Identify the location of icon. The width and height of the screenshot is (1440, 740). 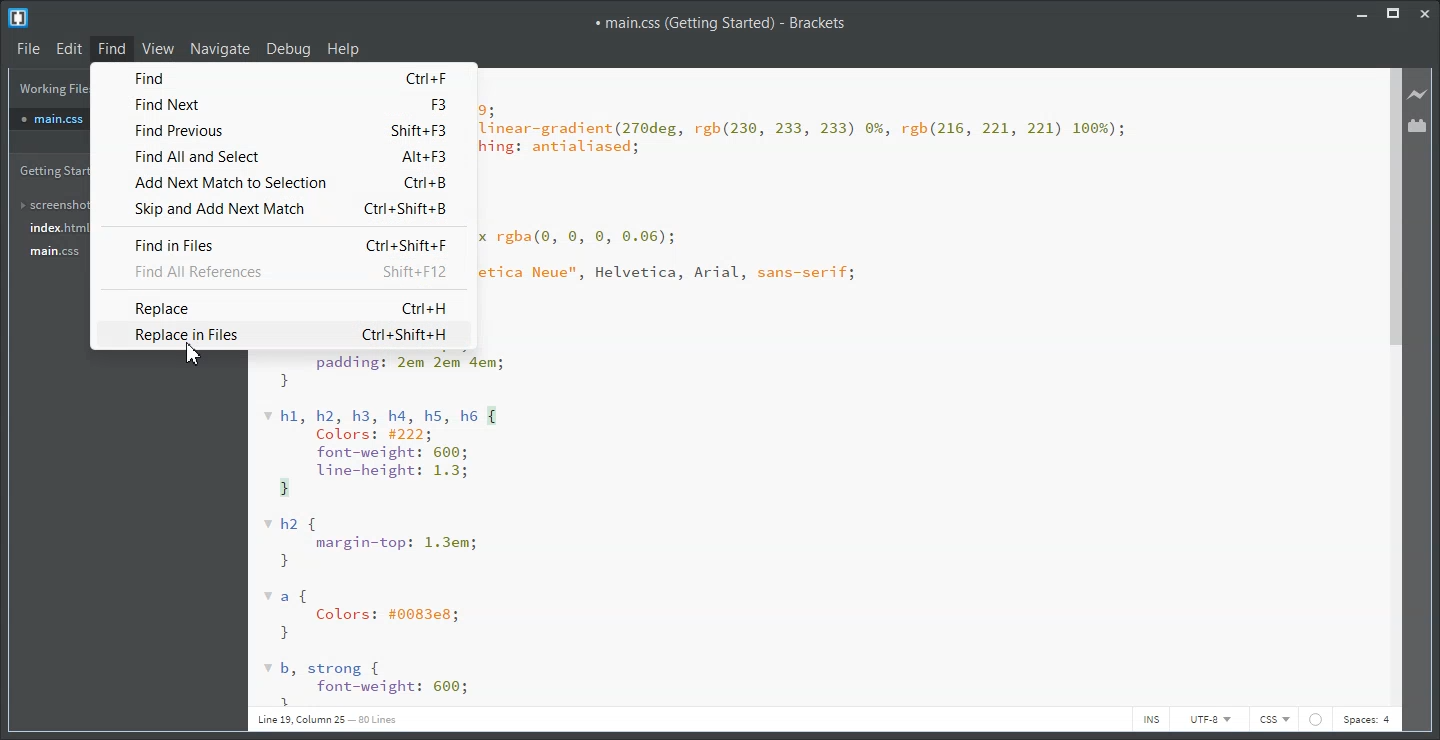
(1315, 719).